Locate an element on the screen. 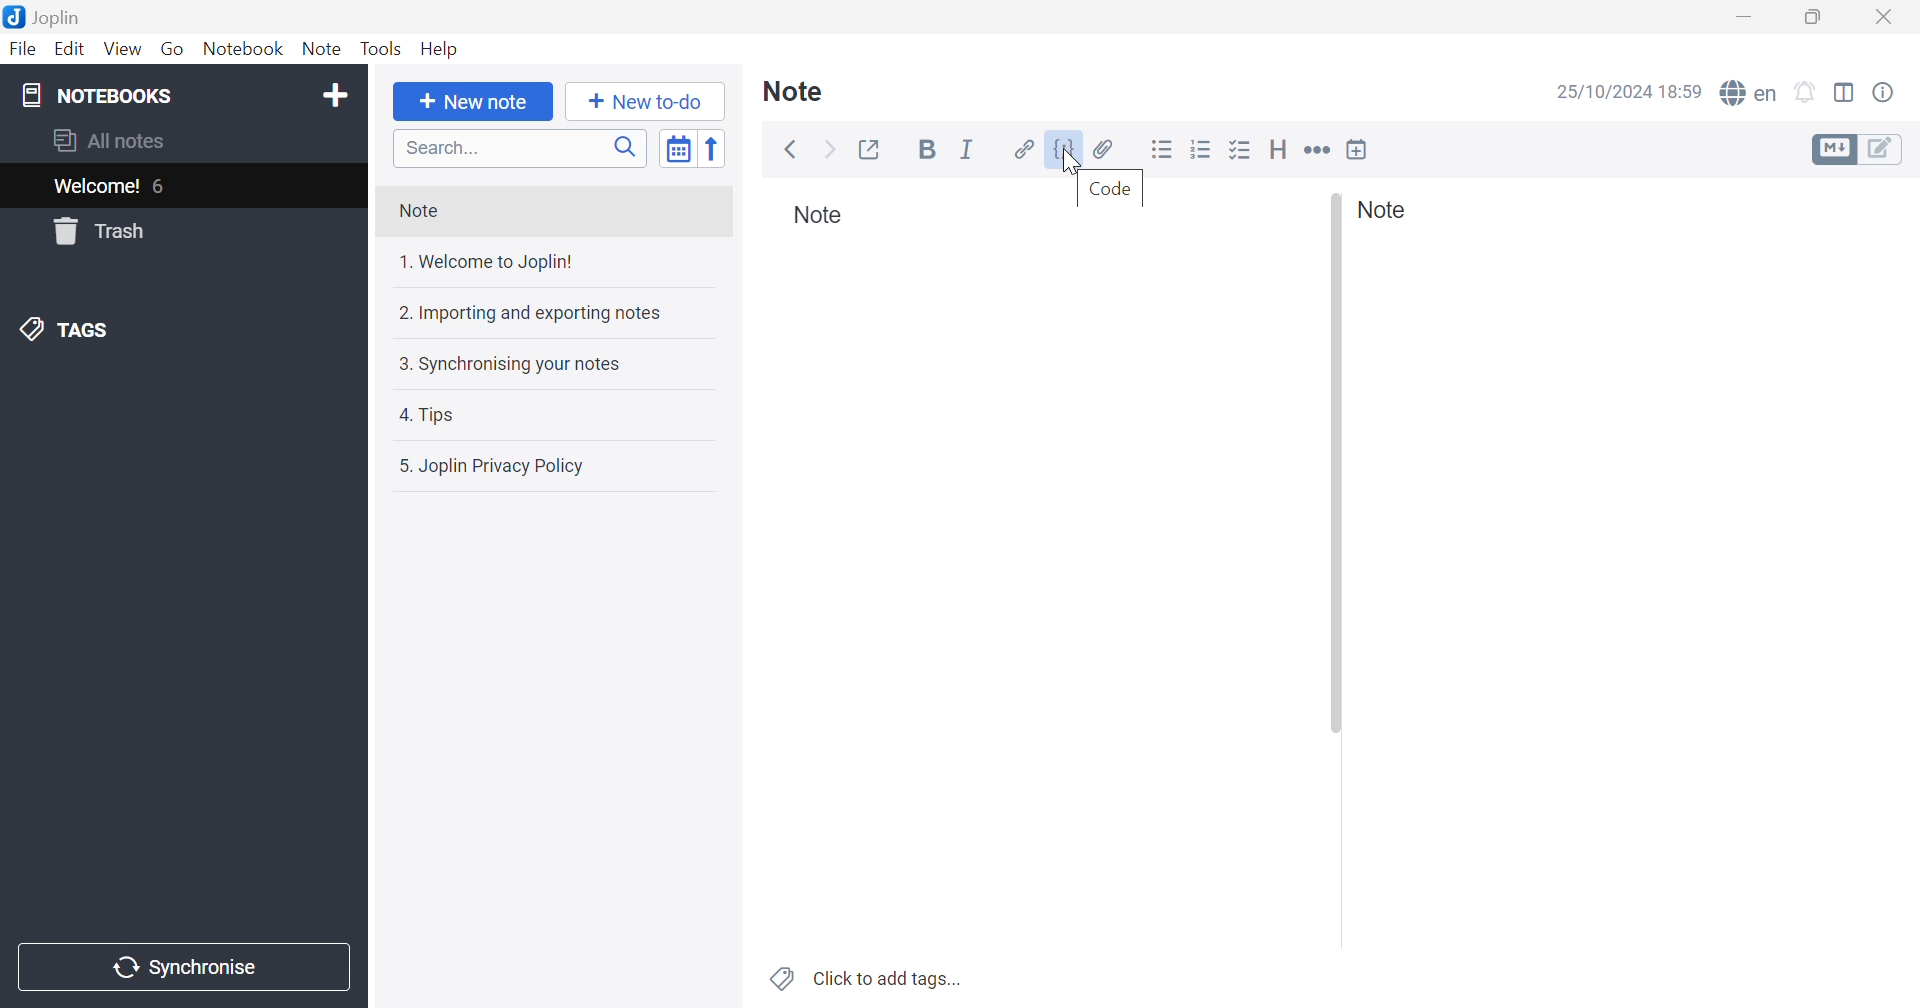 Image resolution: width=1920 pixels, height=1008 pixels. Back is located at coordinates (790, 151).